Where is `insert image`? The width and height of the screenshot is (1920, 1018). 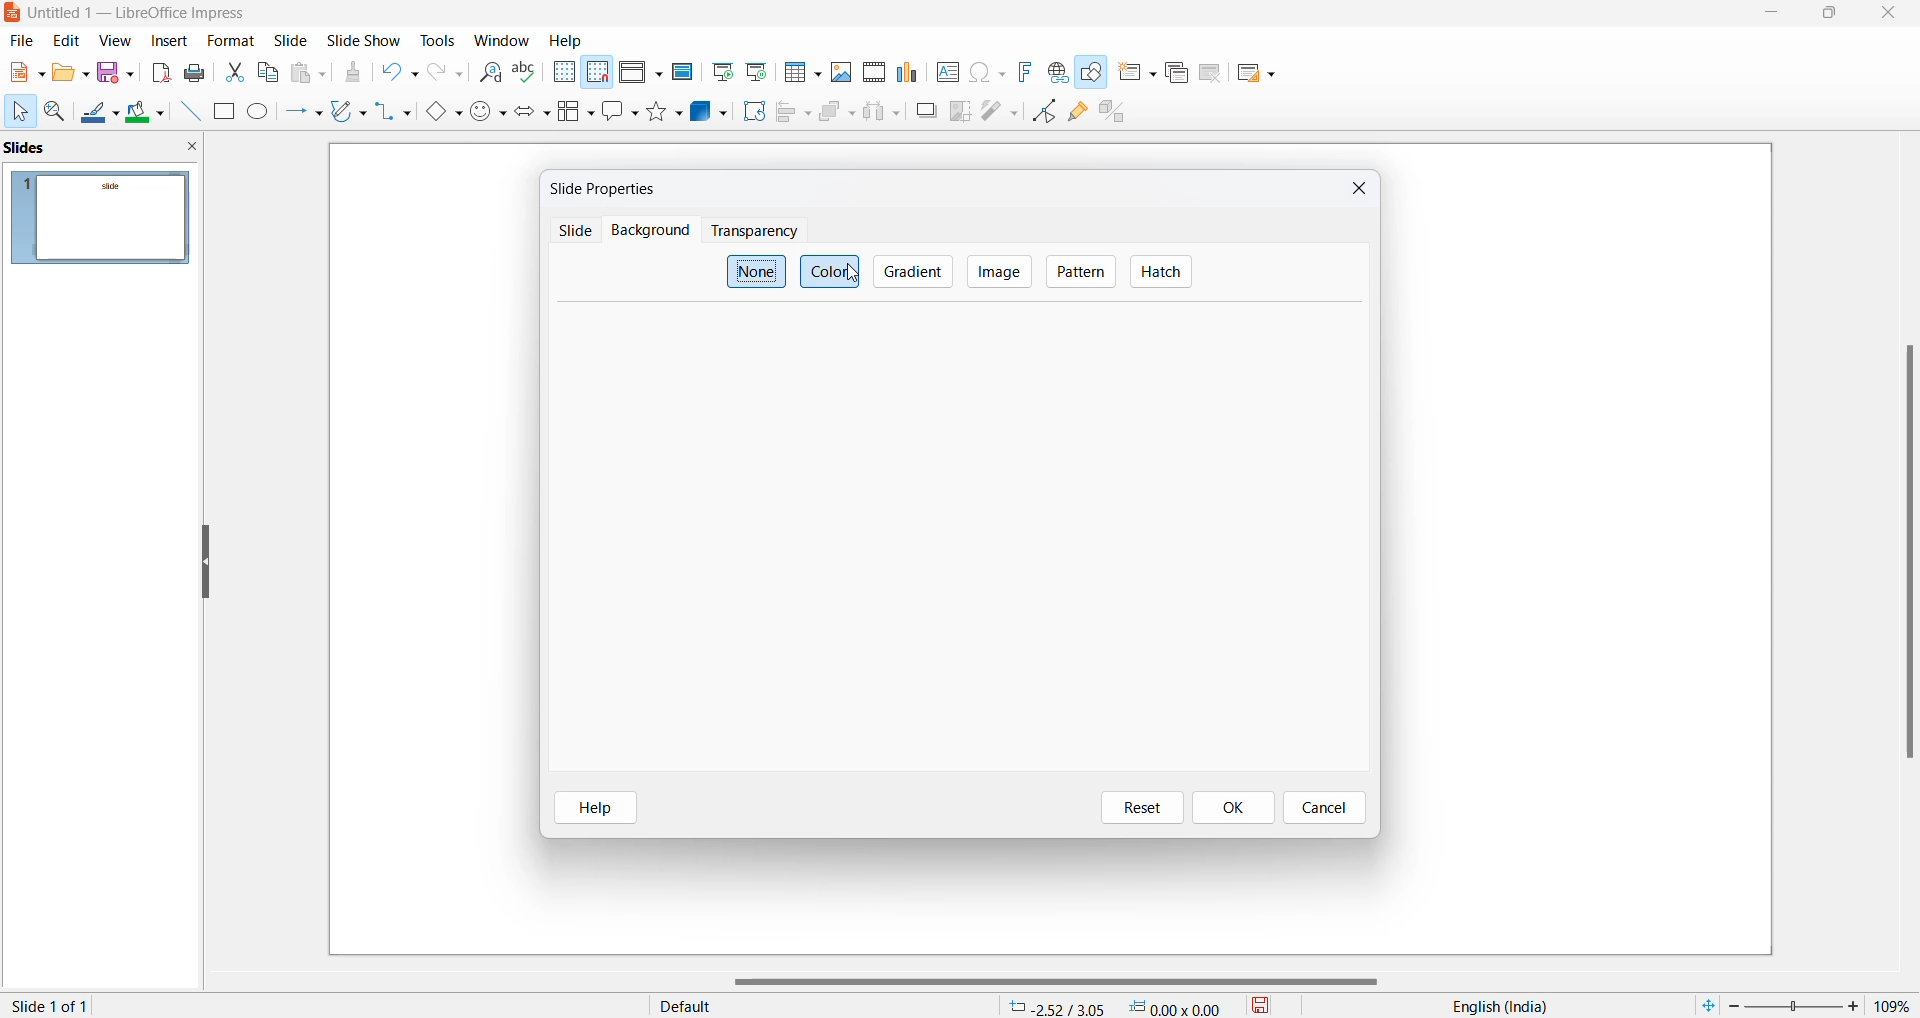
insert image is located at coordinates (842, 71).